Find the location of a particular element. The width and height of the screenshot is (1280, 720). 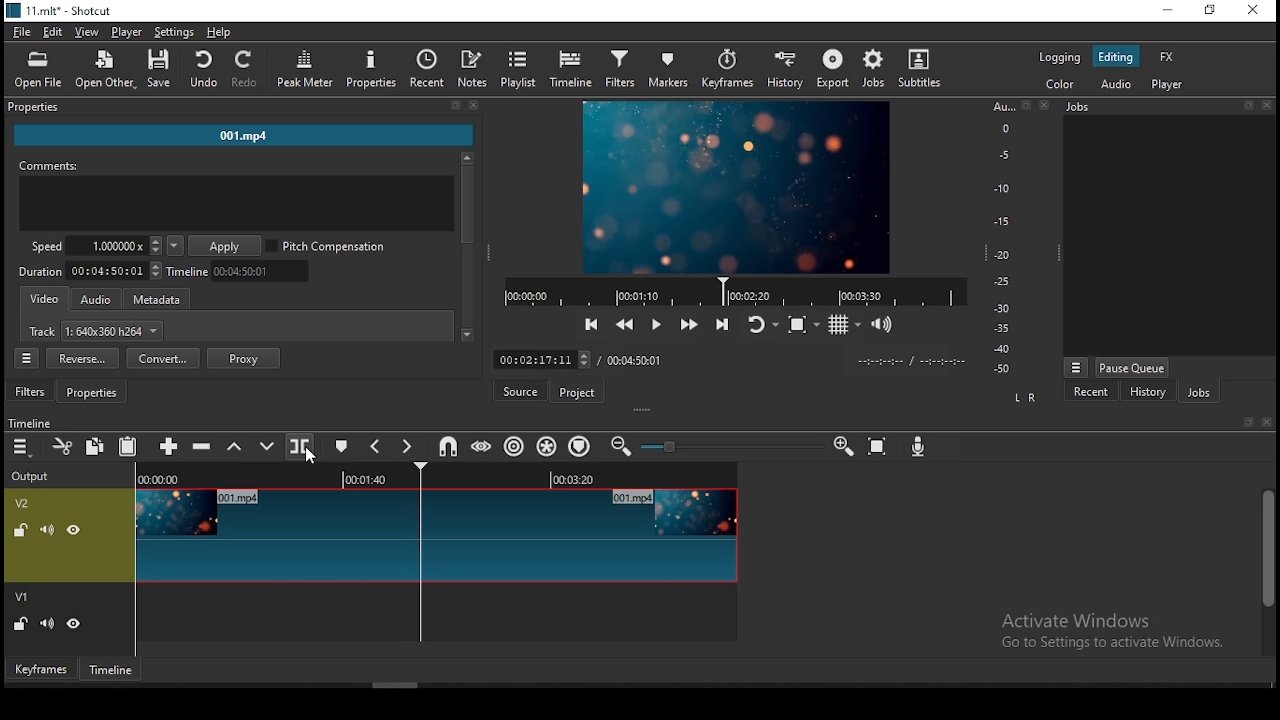

audio is located at coordinates (1114, 84).